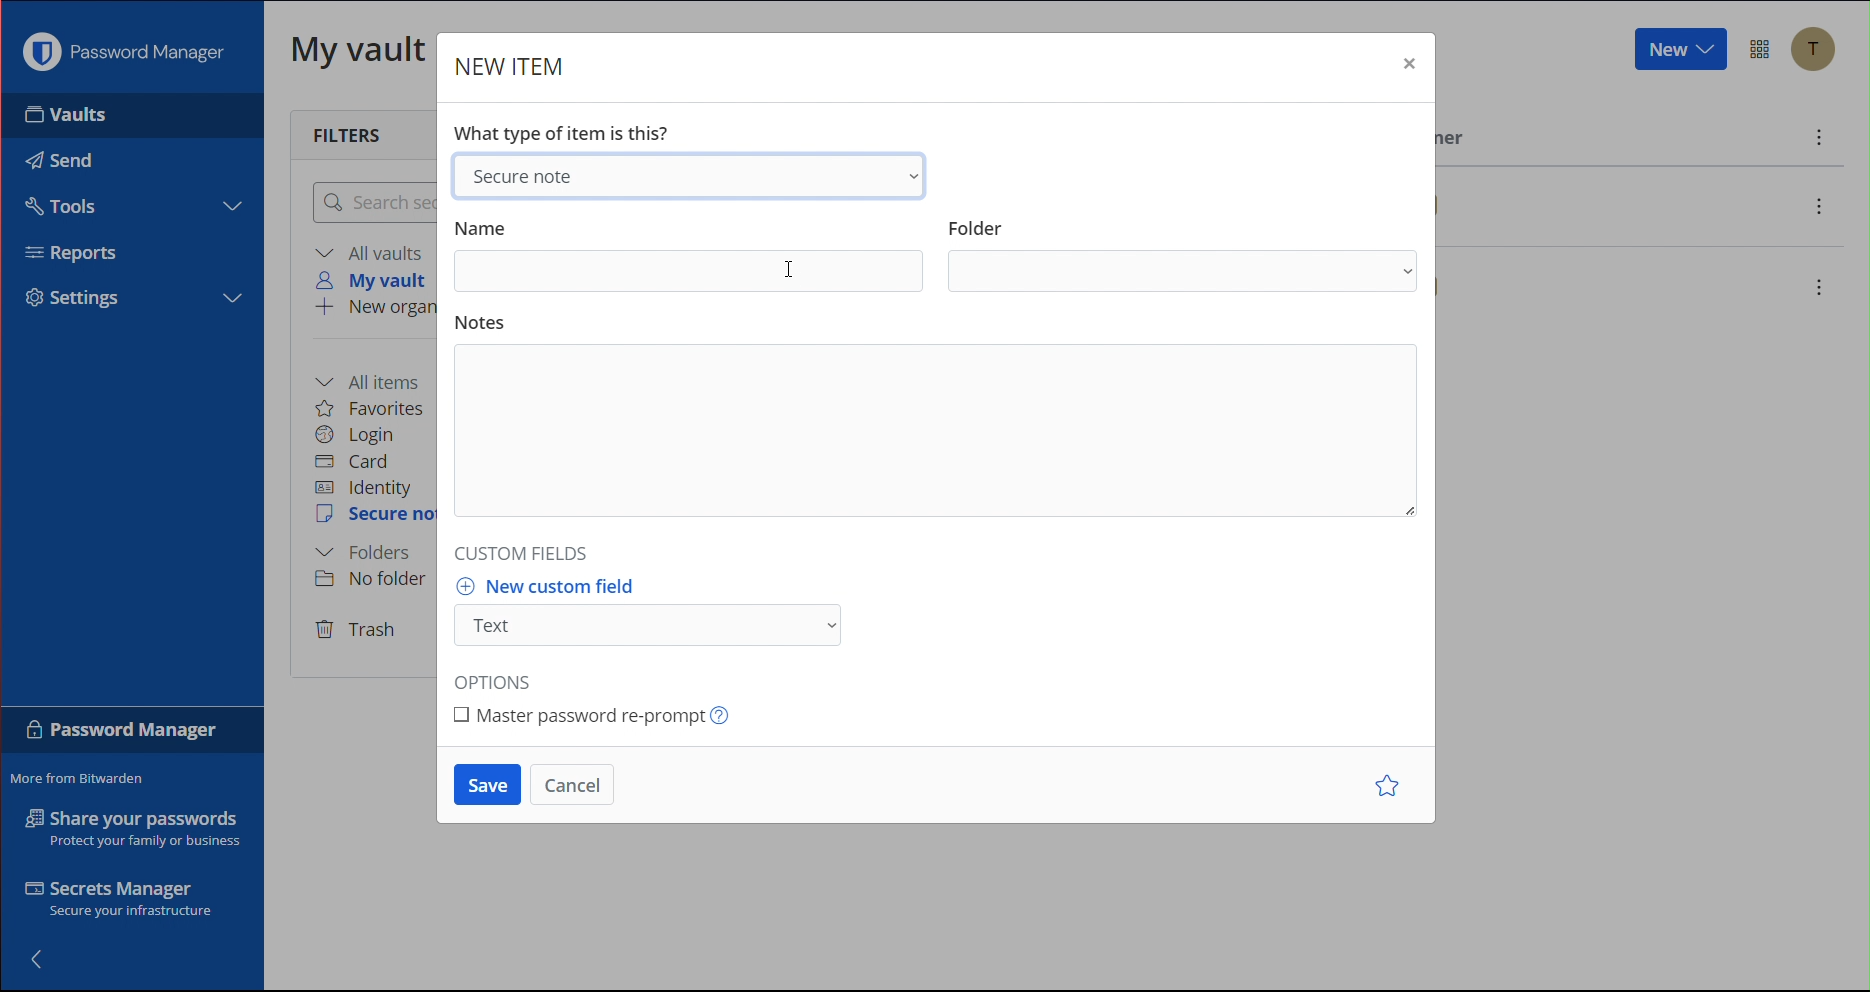 This screenshot has width=1870, height=992. I want to click on Vaults, so click(66, 121).